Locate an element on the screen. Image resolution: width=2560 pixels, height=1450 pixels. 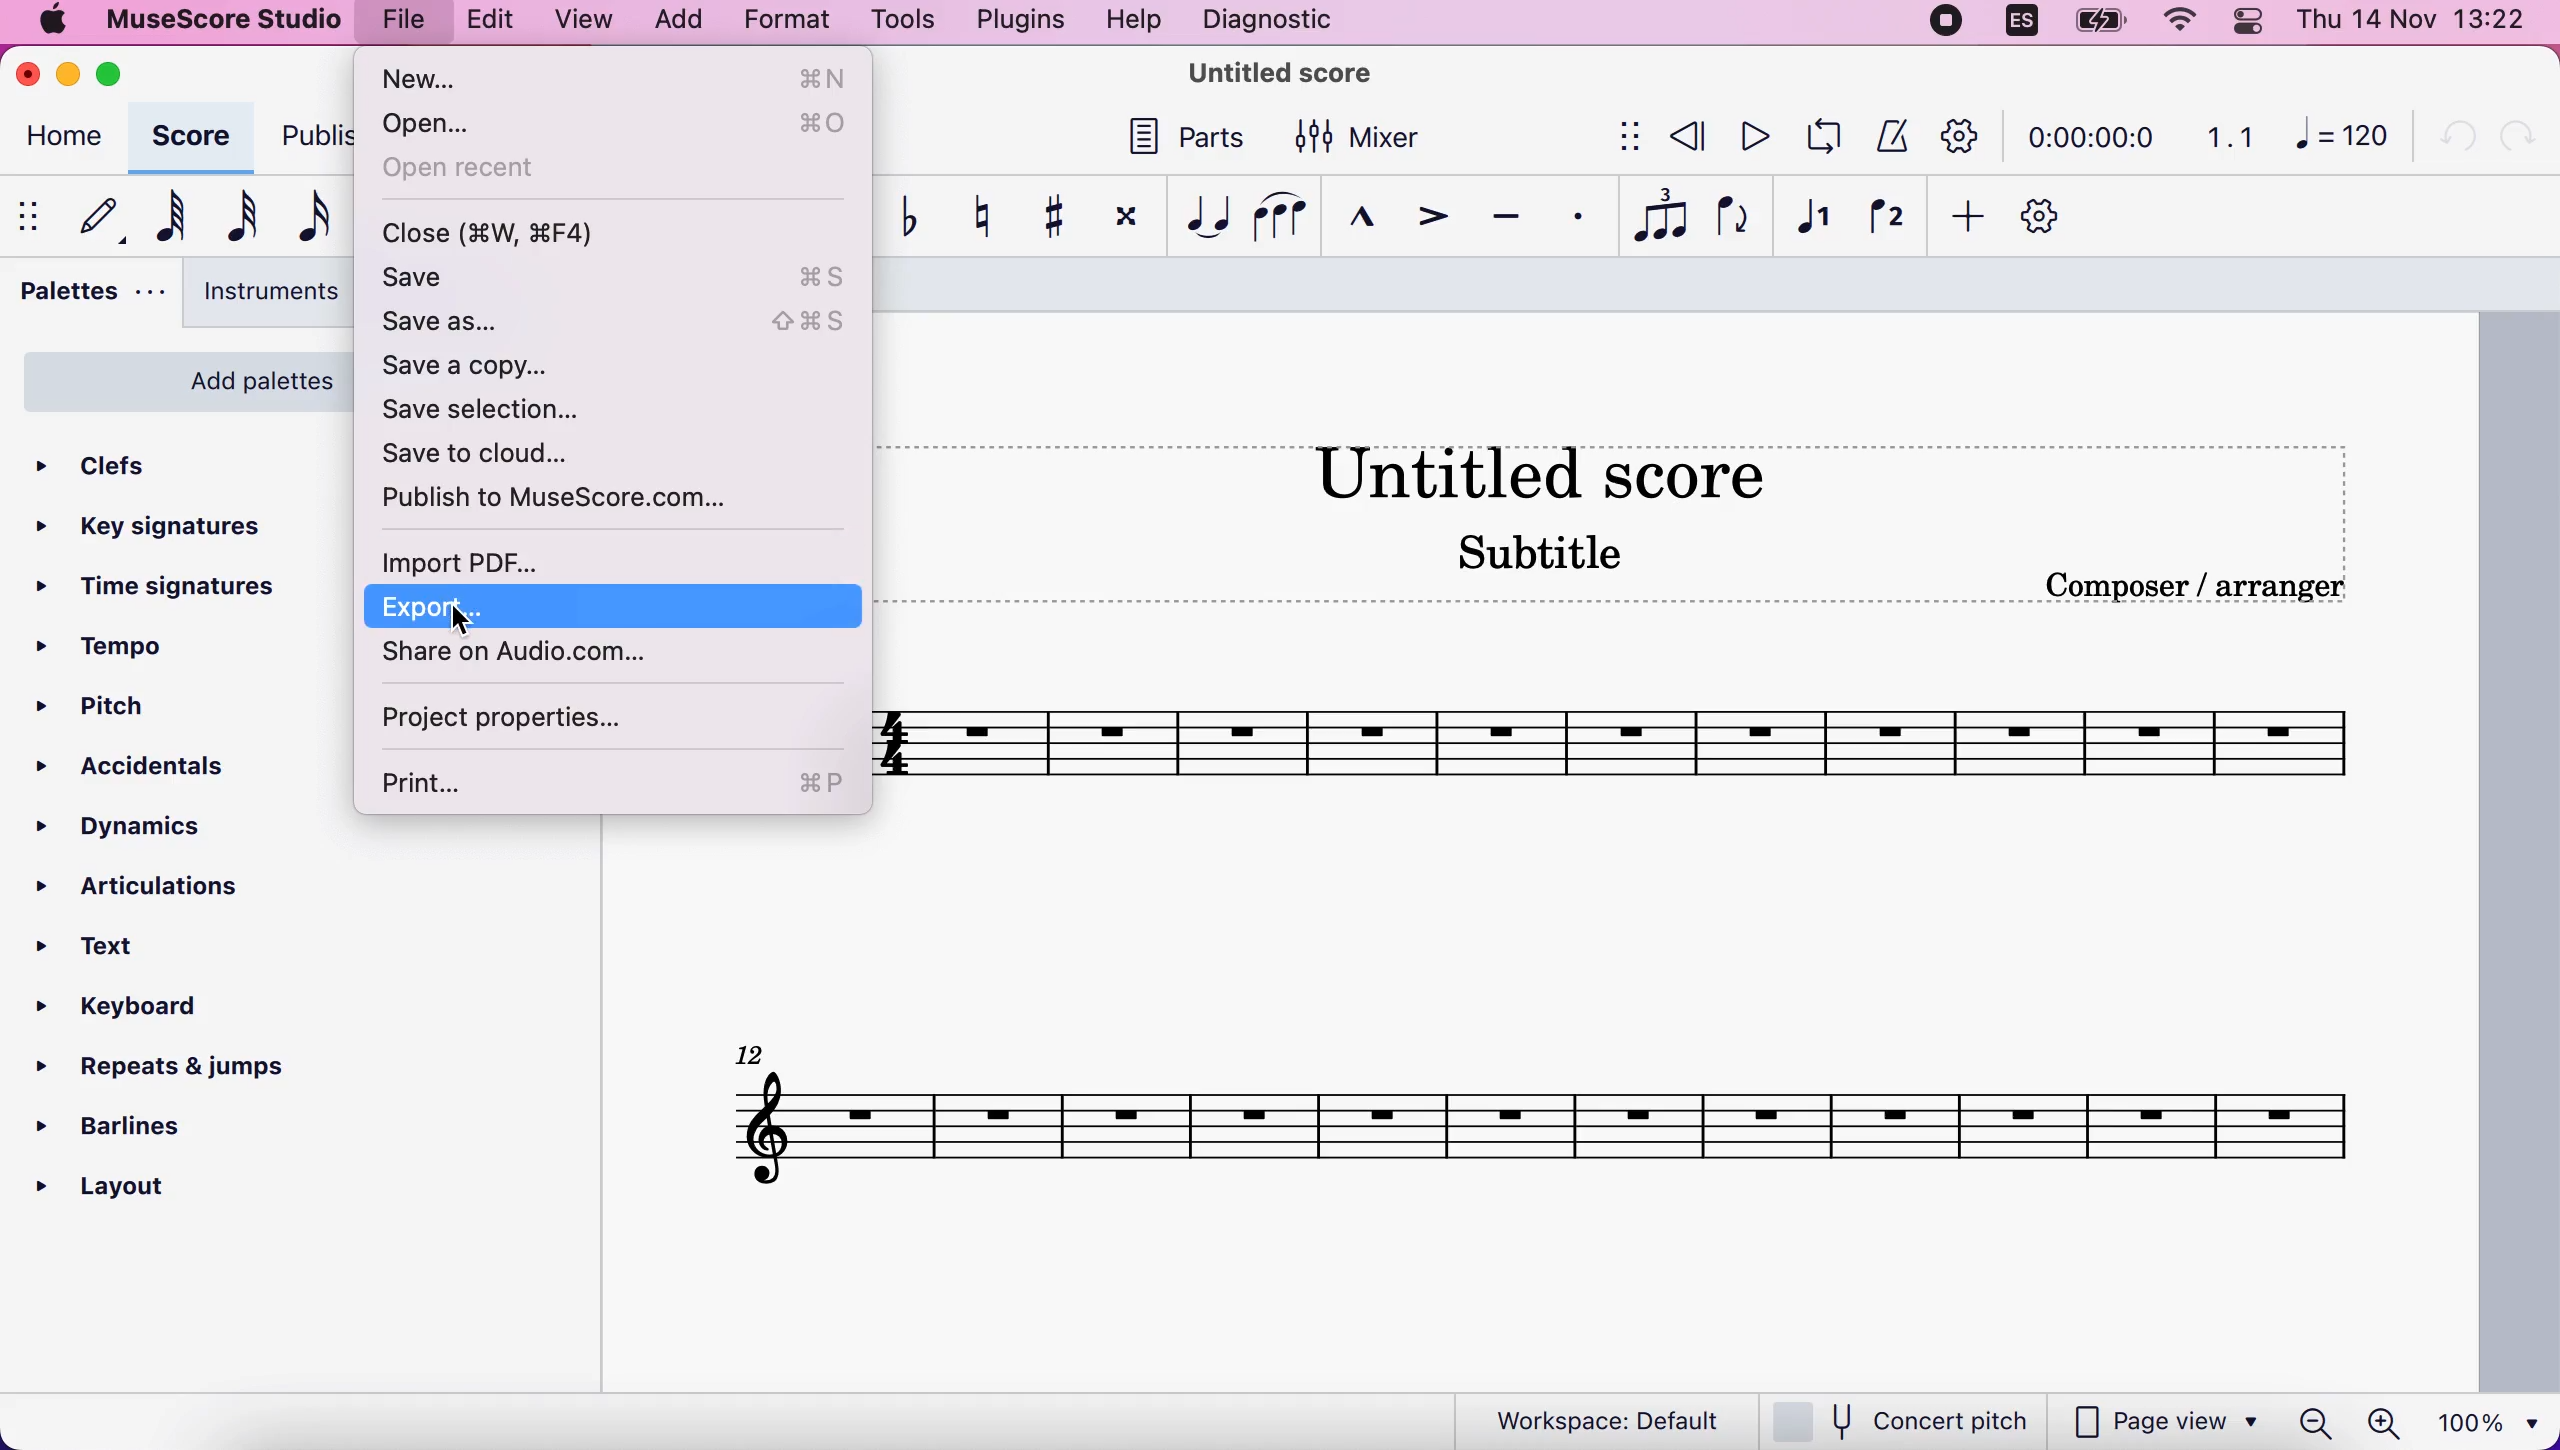
mac logo is located at coordinates (51, 23).